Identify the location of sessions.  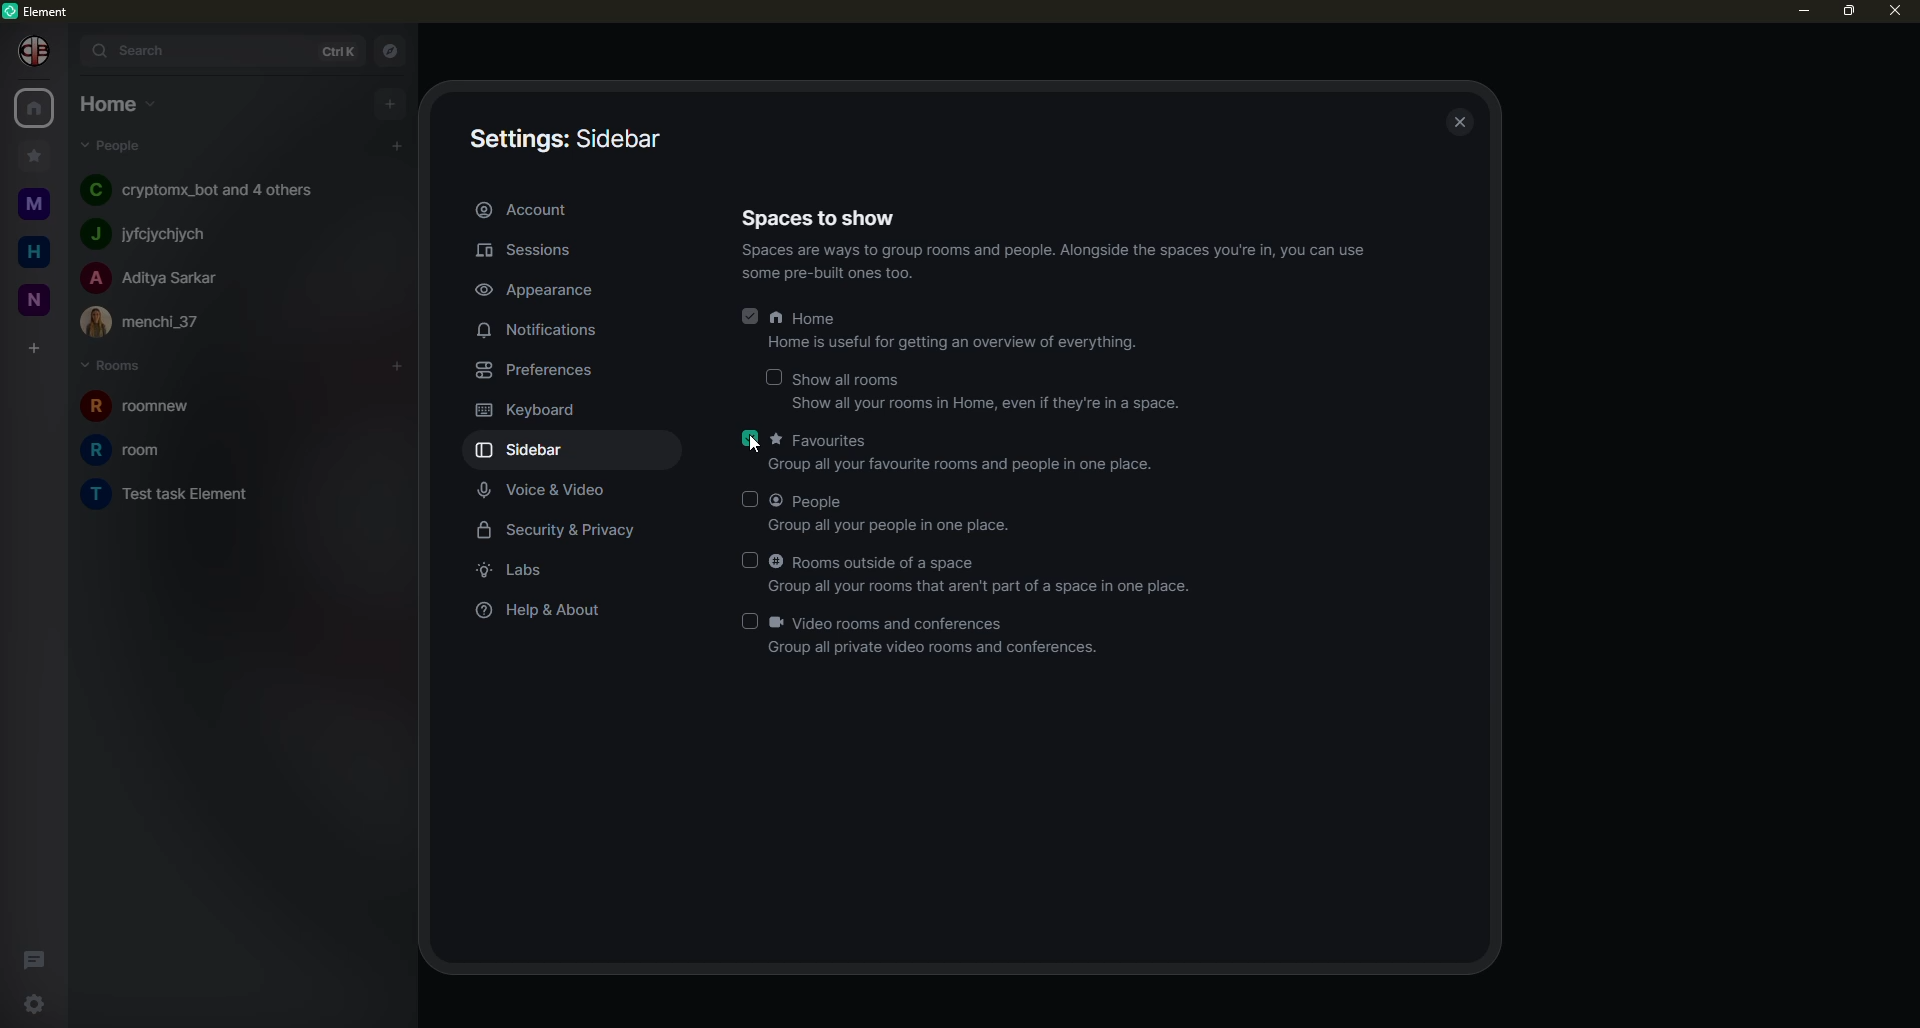
(530, 249).